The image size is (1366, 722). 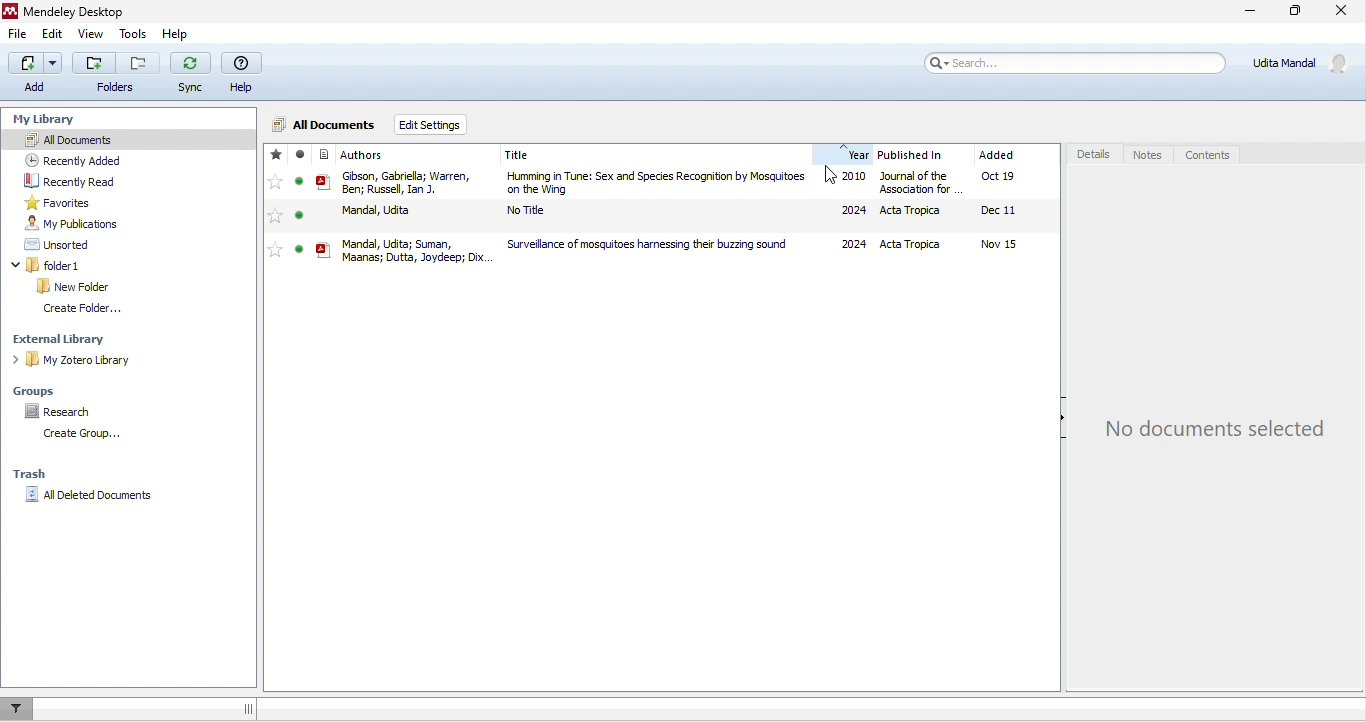 What do you see at coordinates (1147, 155) in the screenshot?
I see `notes` at bounding box center [1147, 155].